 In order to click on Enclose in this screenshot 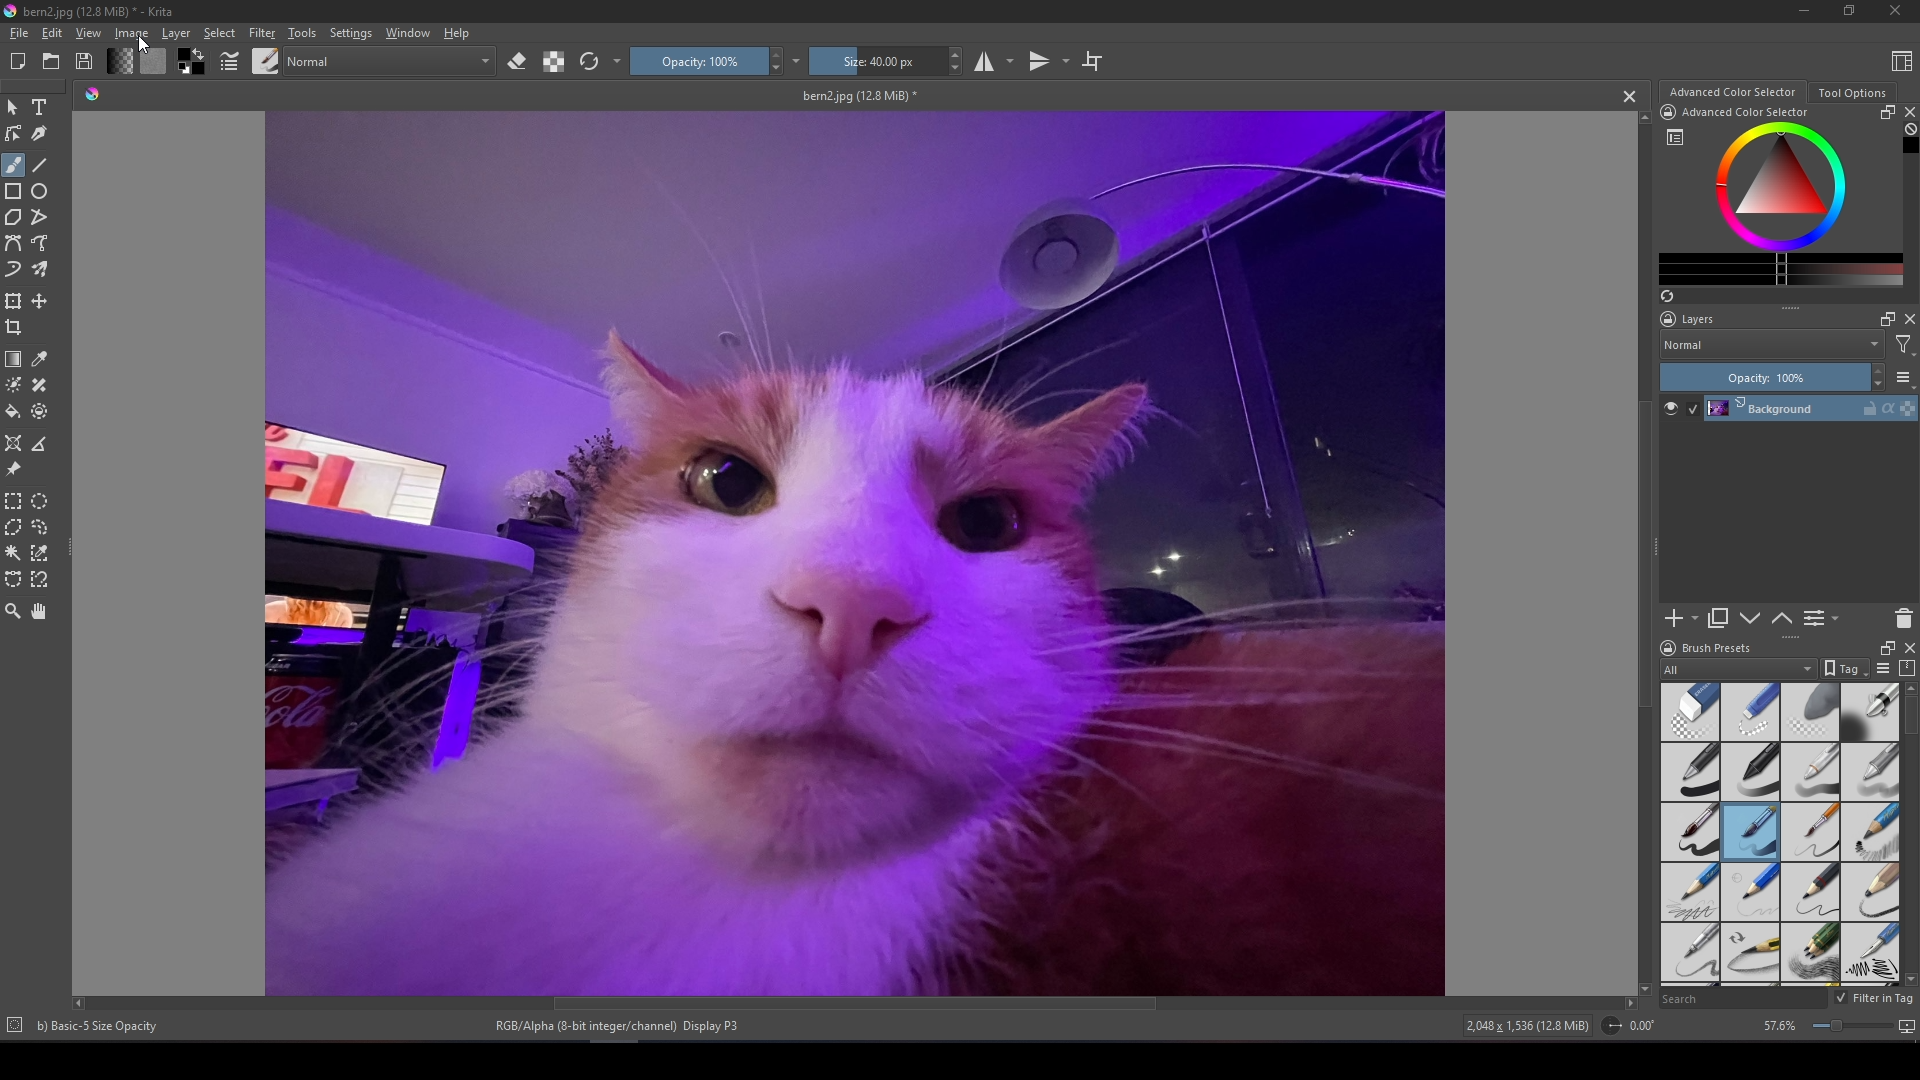, I will do `click(39, 411)`.